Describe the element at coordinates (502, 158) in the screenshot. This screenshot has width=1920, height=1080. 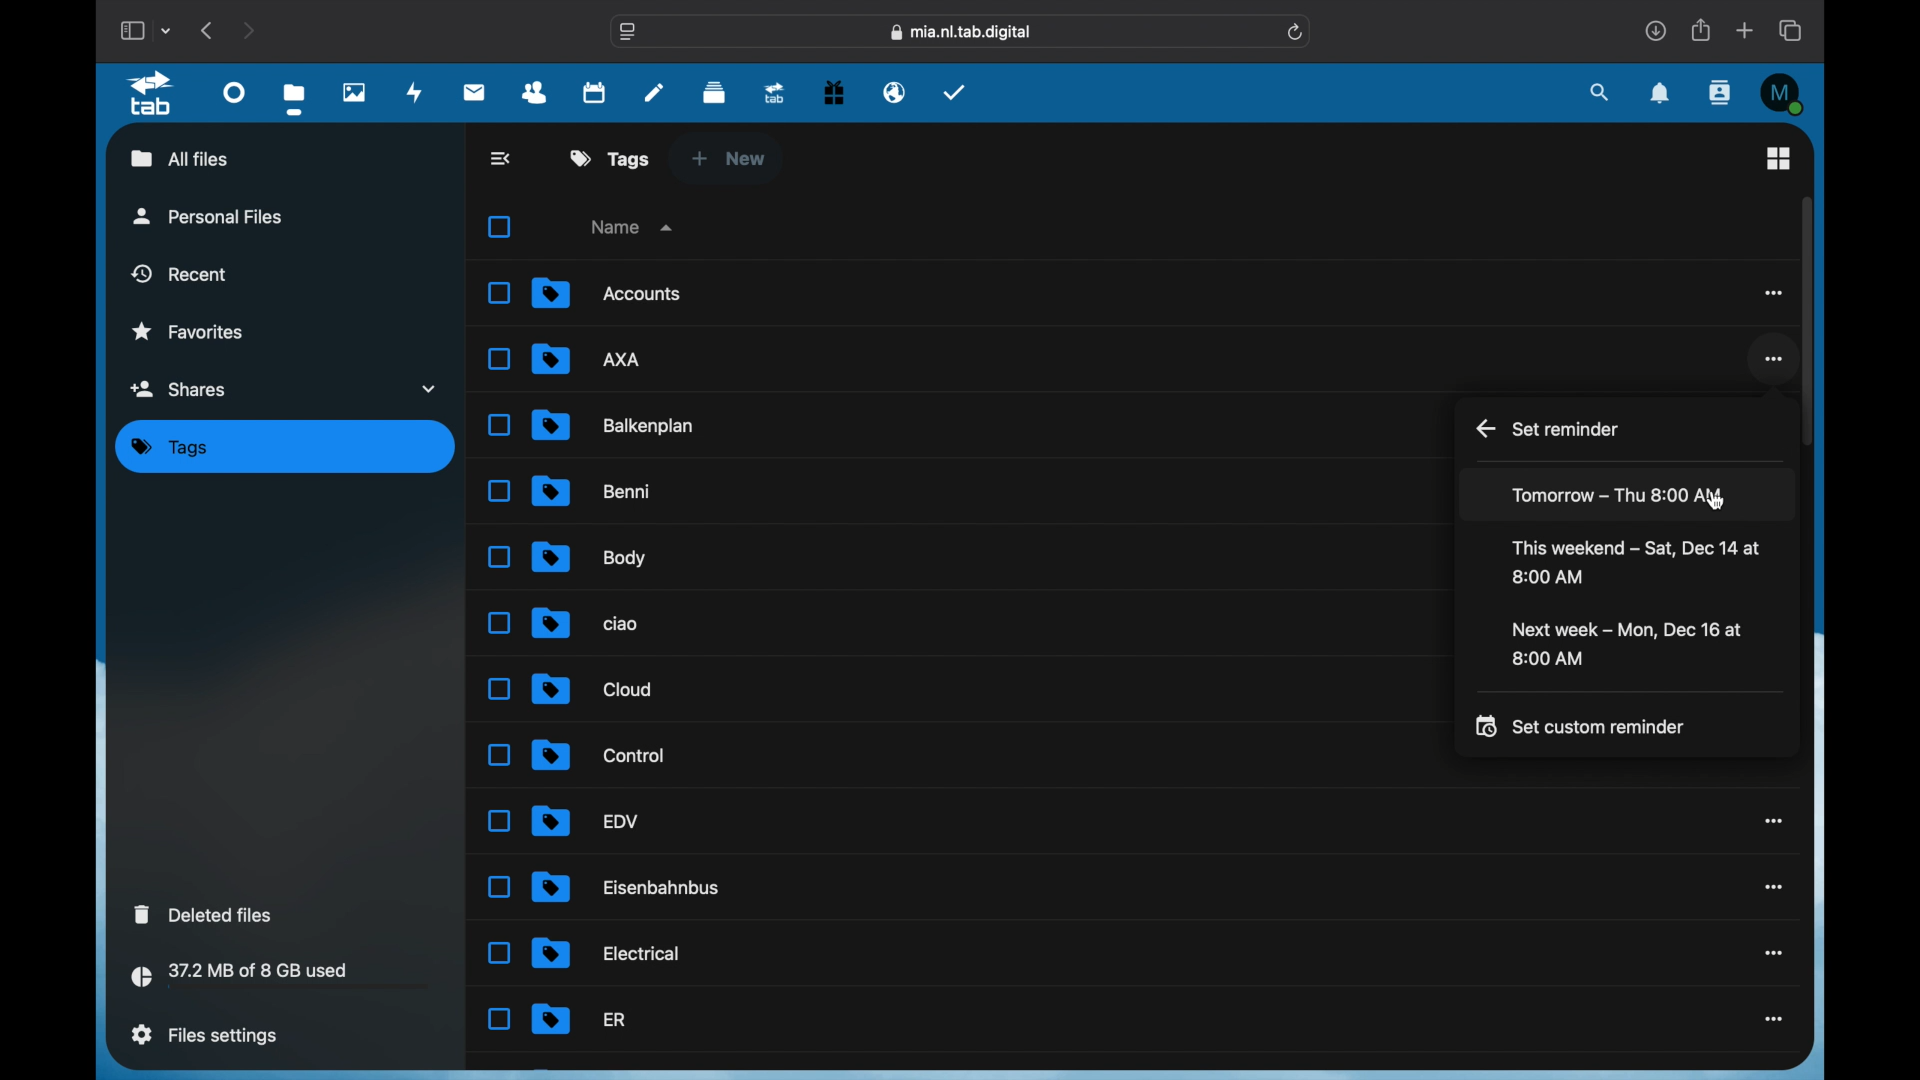
I see `back` at that location.